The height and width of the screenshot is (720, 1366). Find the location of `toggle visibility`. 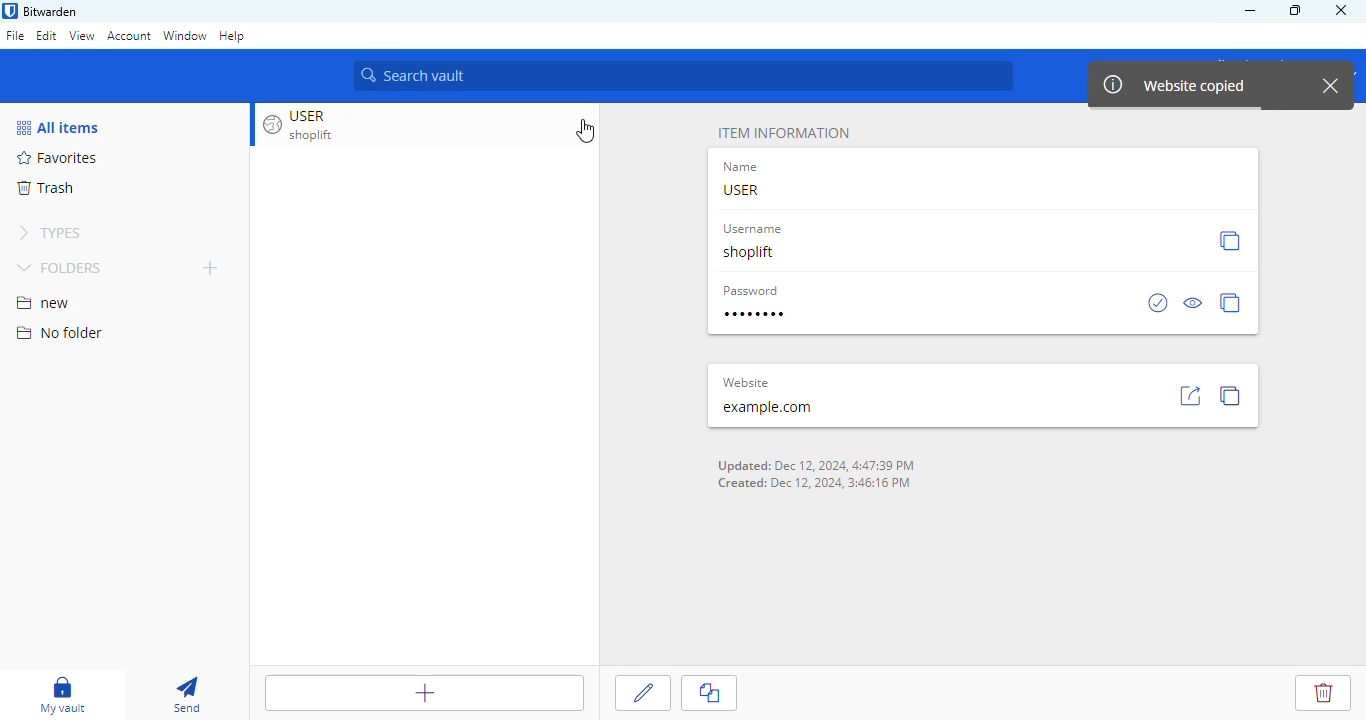

toggle visibility is located at coordinates (1194, 302).